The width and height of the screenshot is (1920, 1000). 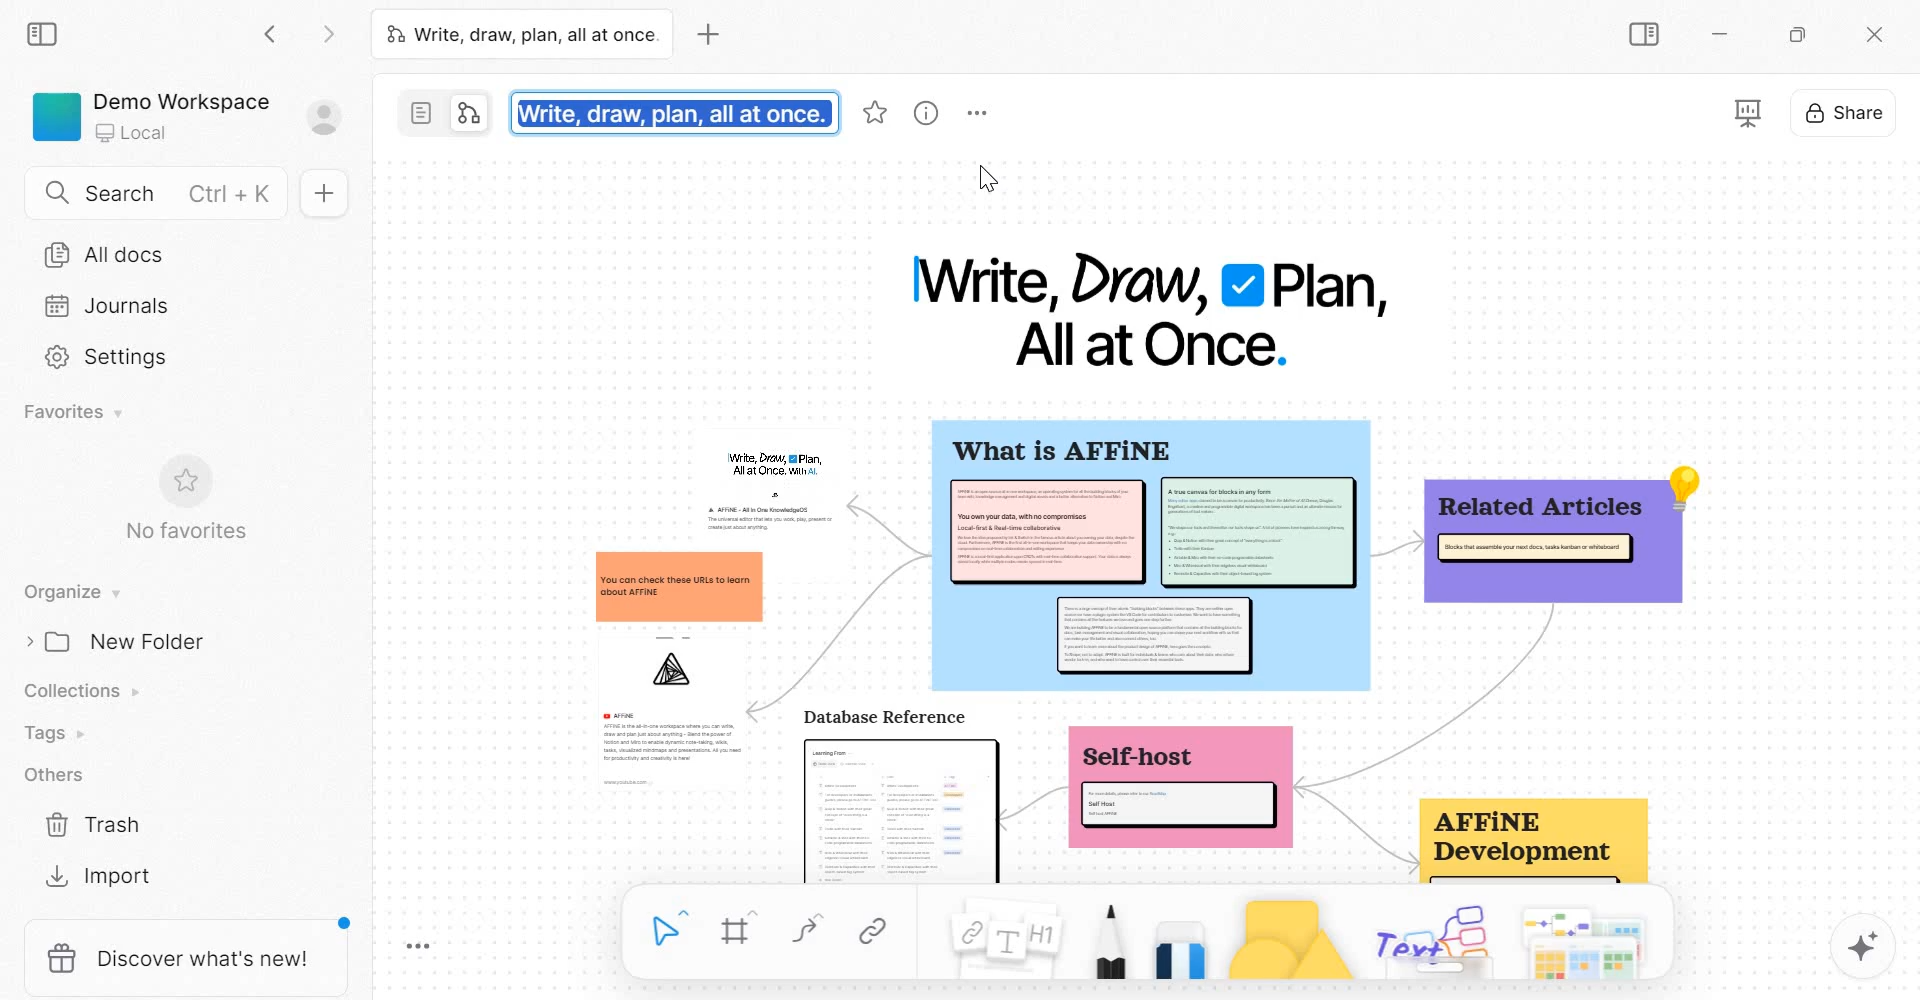 What do you see at coordinates (805, 931) in the screenshot?
I see `curve` at bounding box center [805, 931].